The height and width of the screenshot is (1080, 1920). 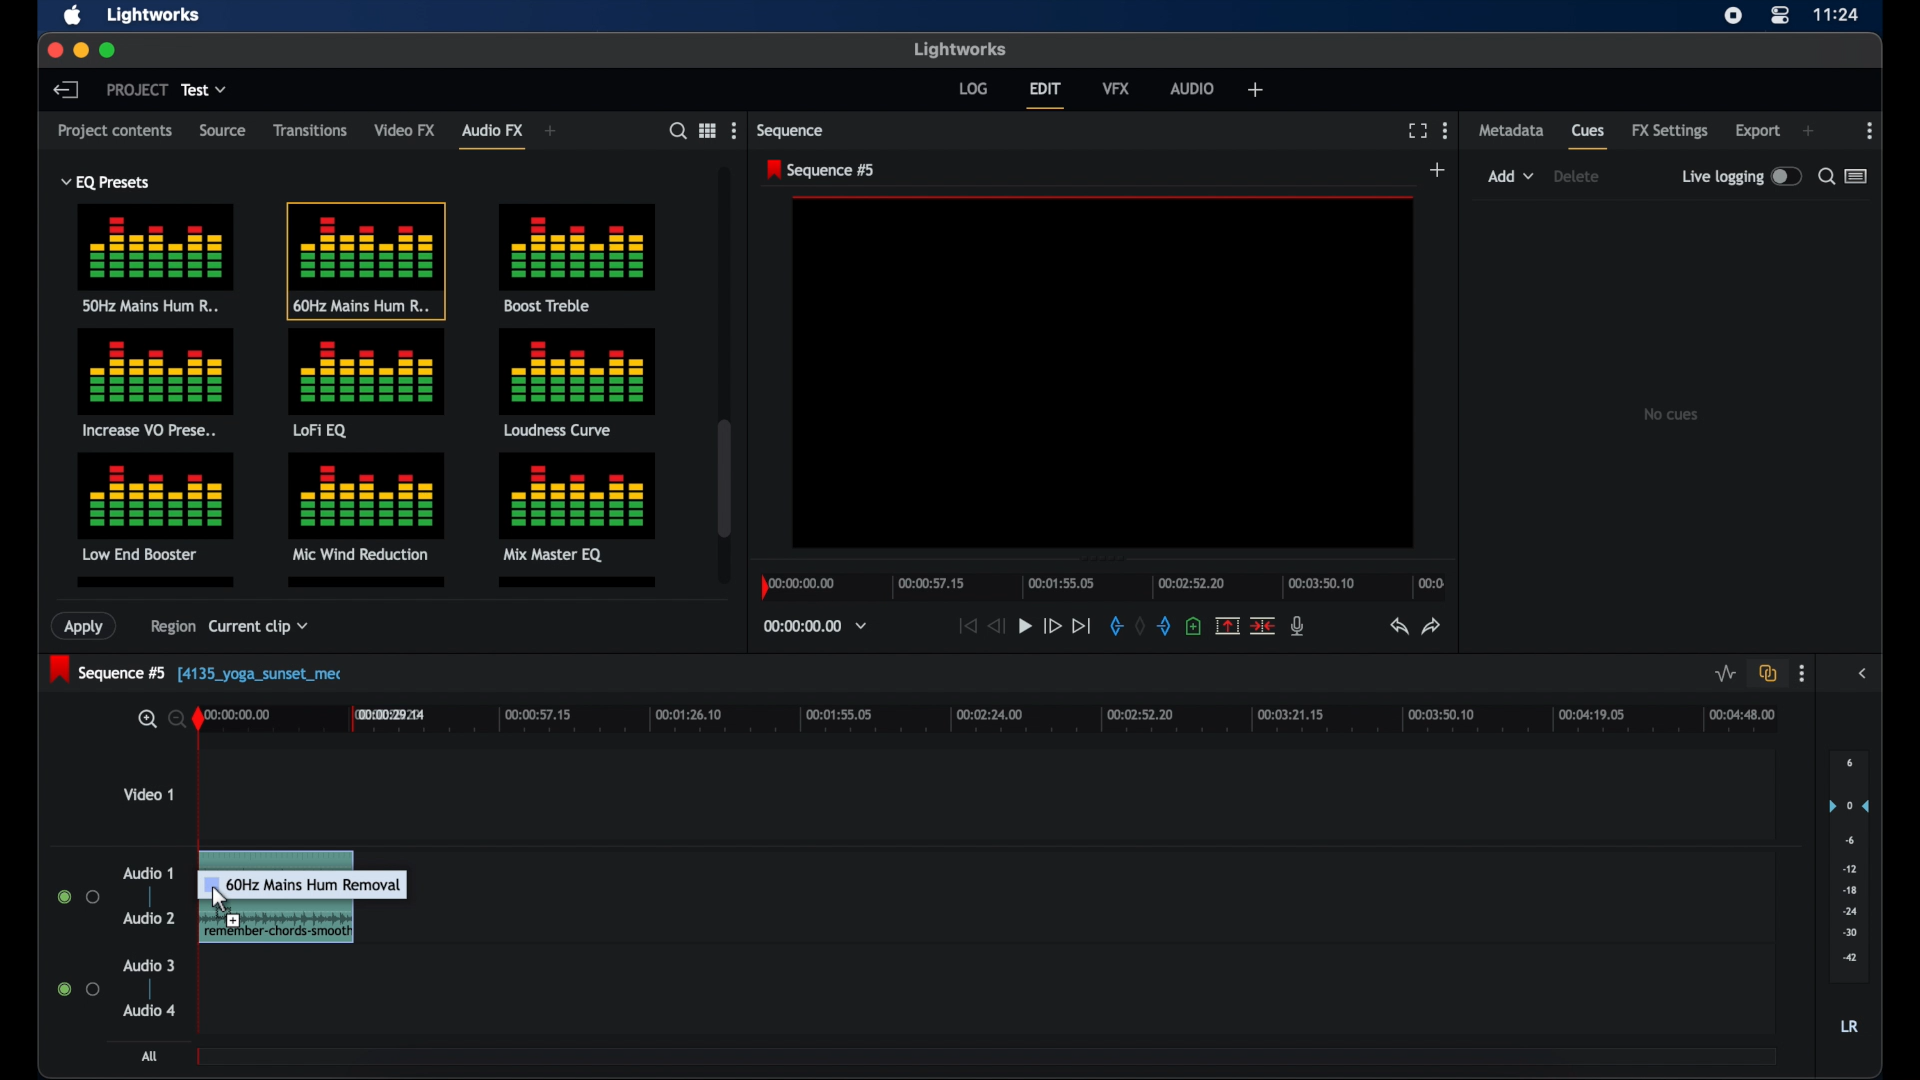 I want to click on time, so click(x=1837, y=15).